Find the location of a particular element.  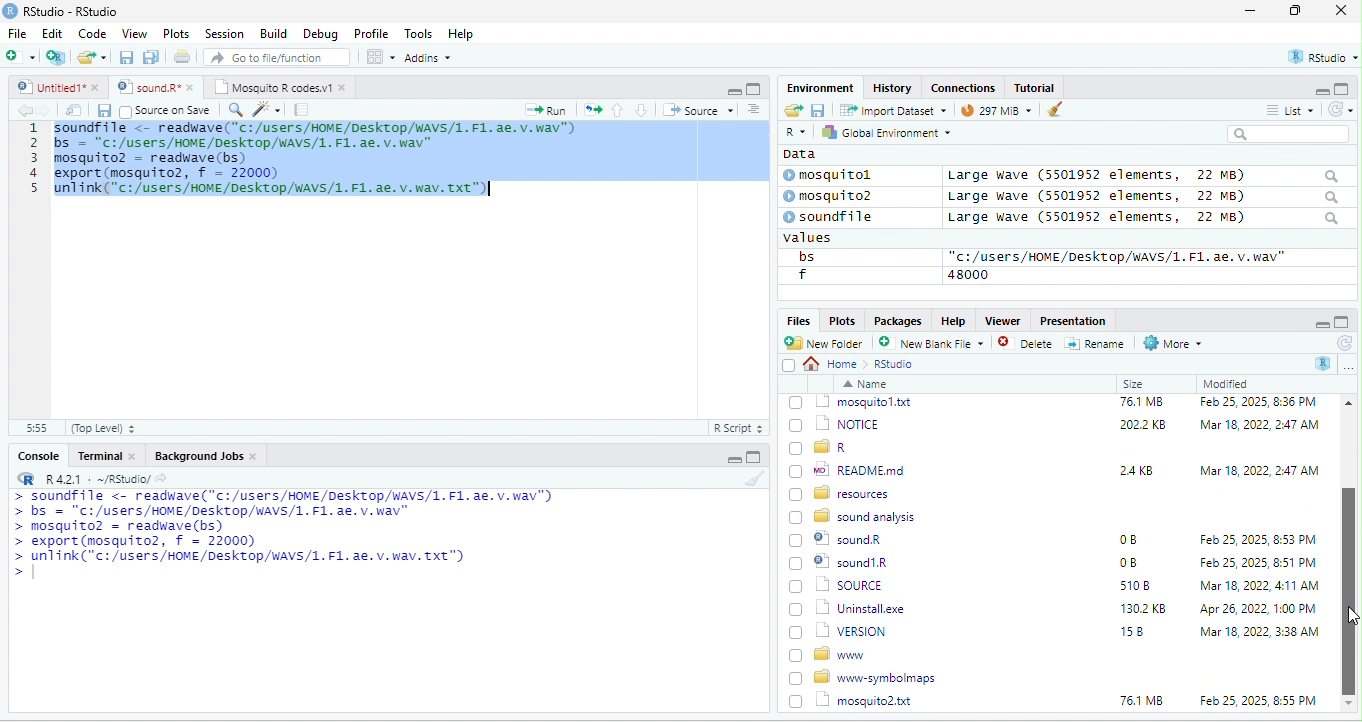

‘Mar 18, 2022, 2:47 AM is located at coordinates (1258, 544).